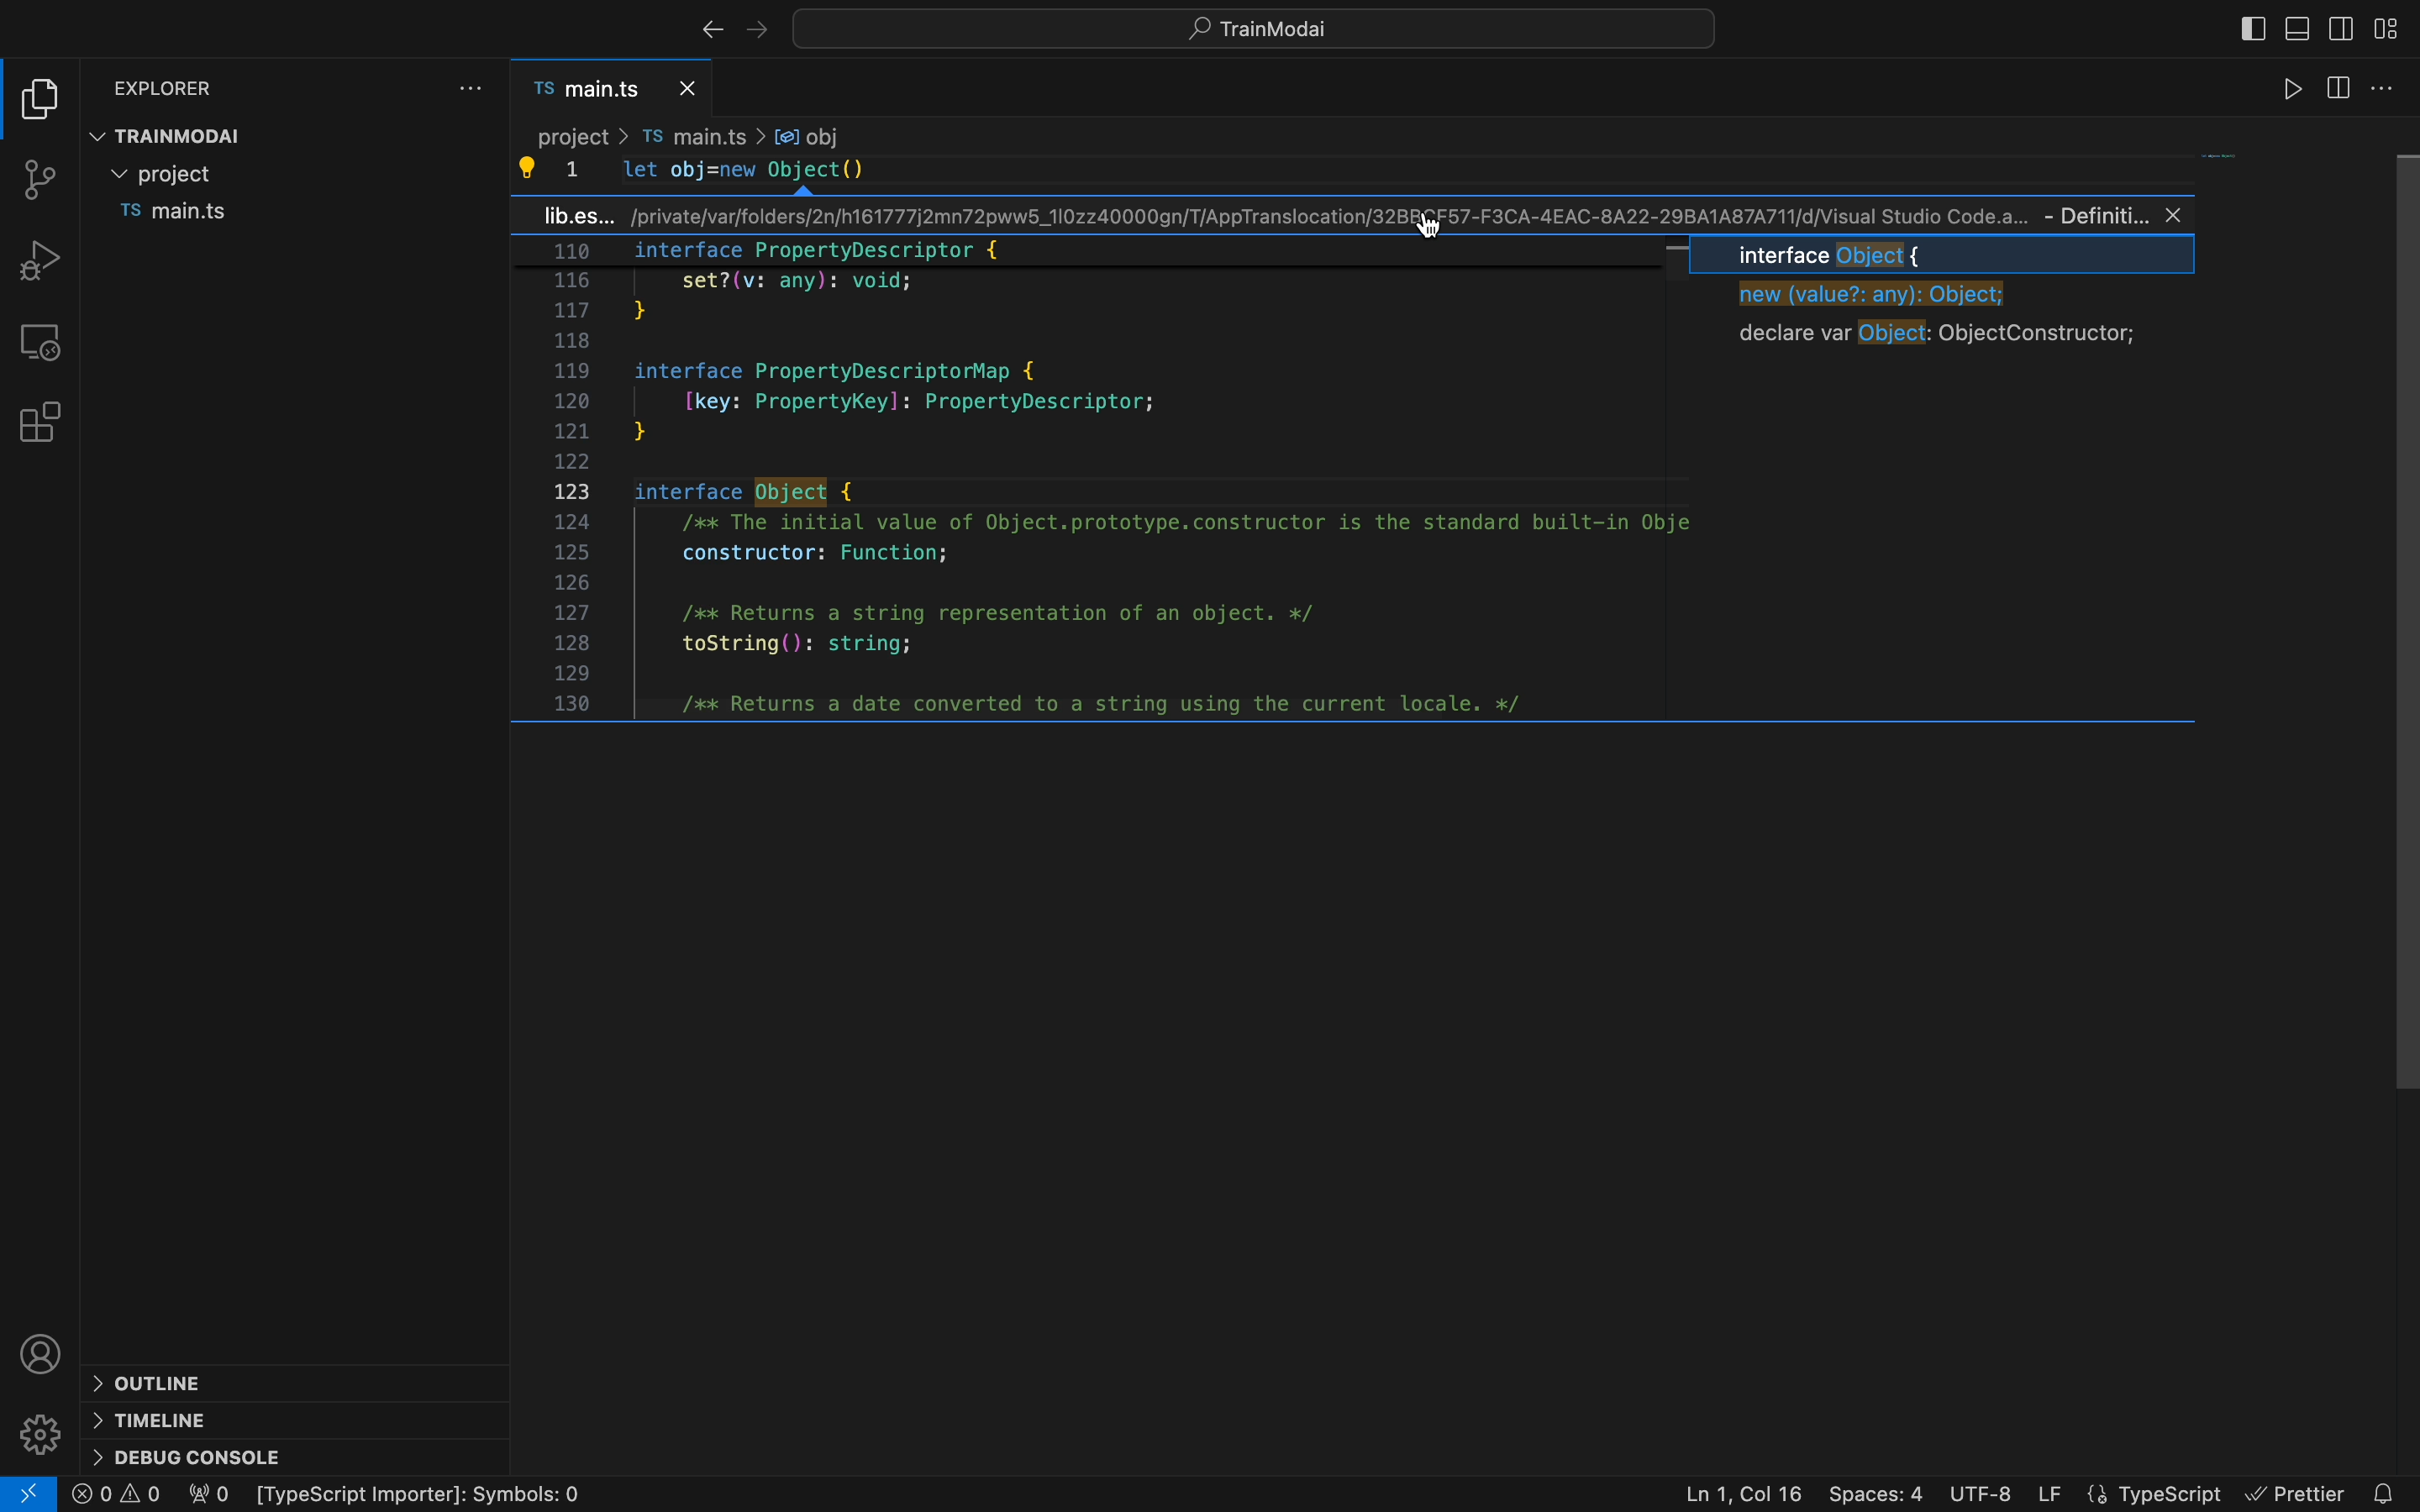 The width and height of the screenshot is (2420, 1512). What do you see at coordinates (693, 135) in the screenshot?
I see `Breadcrumb` at bounding box center [693, 135].